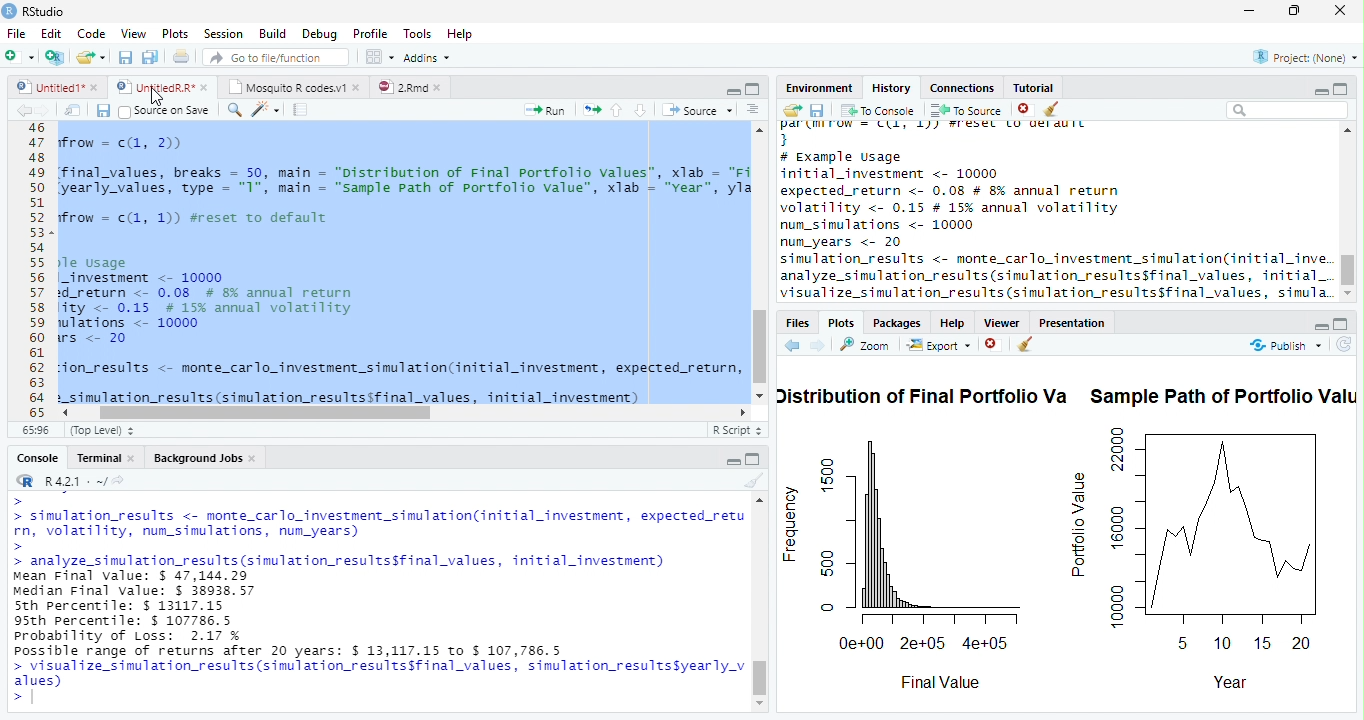 The image size is (1364, 720). I want to click on Save, so click(817, 110).